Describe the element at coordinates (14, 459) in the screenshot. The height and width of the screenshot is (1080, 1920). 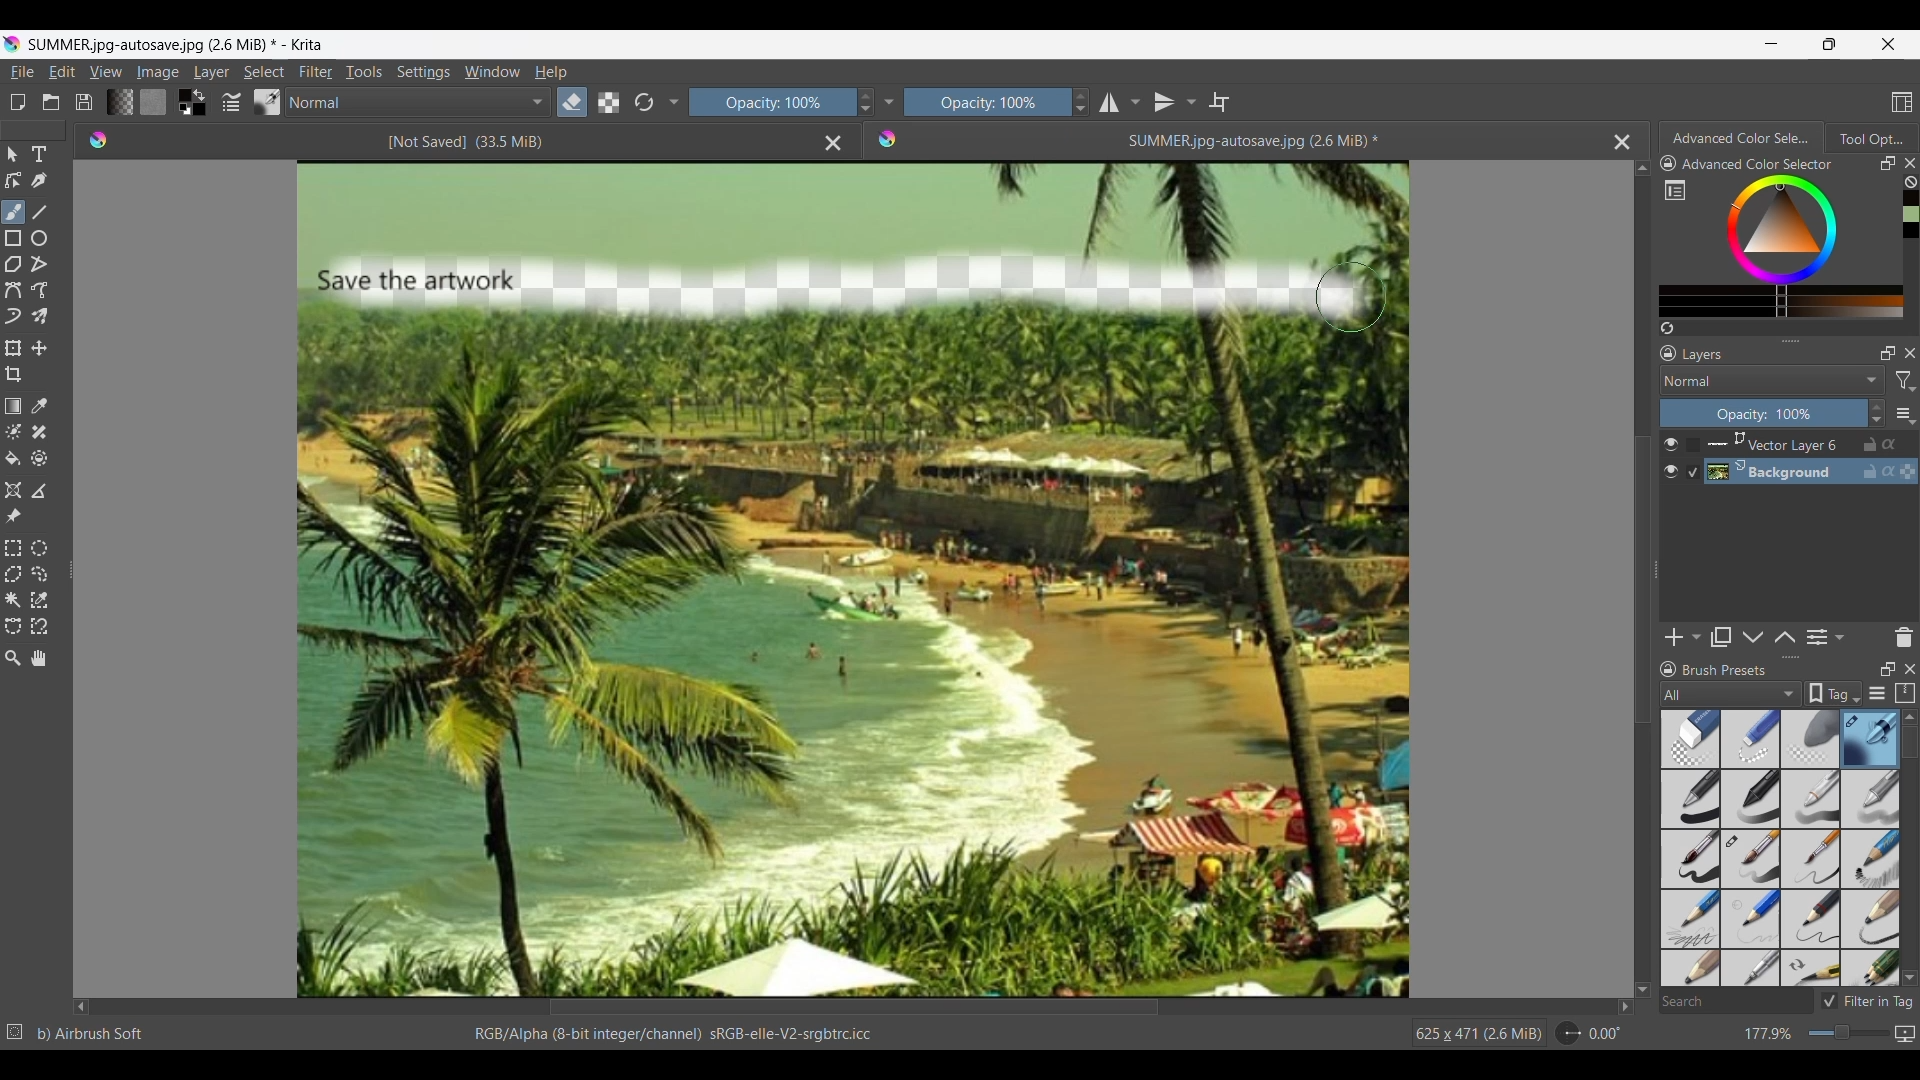
I see `Fill tool` at that location.